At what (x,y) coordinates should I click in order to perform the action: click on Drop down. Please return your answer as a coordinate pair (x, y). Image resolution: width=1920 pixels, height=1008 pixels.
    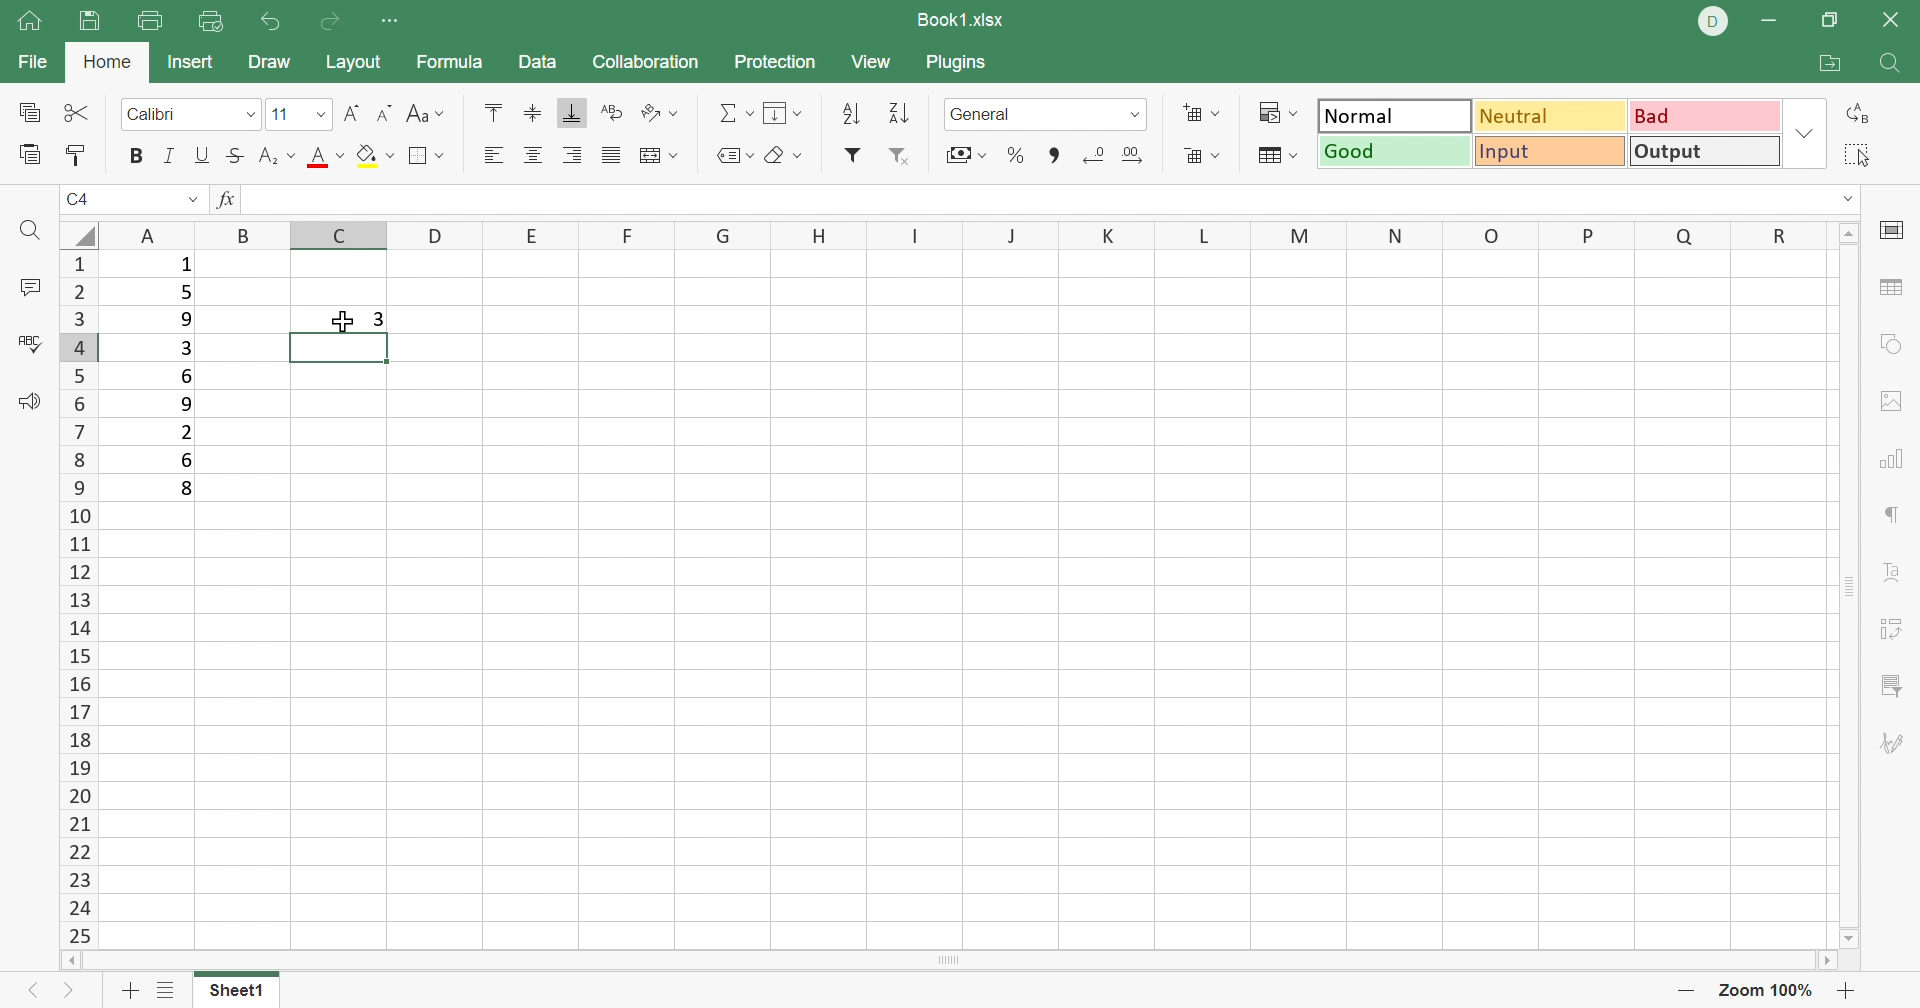
    Looking at the image, I should click on (1805, 138).